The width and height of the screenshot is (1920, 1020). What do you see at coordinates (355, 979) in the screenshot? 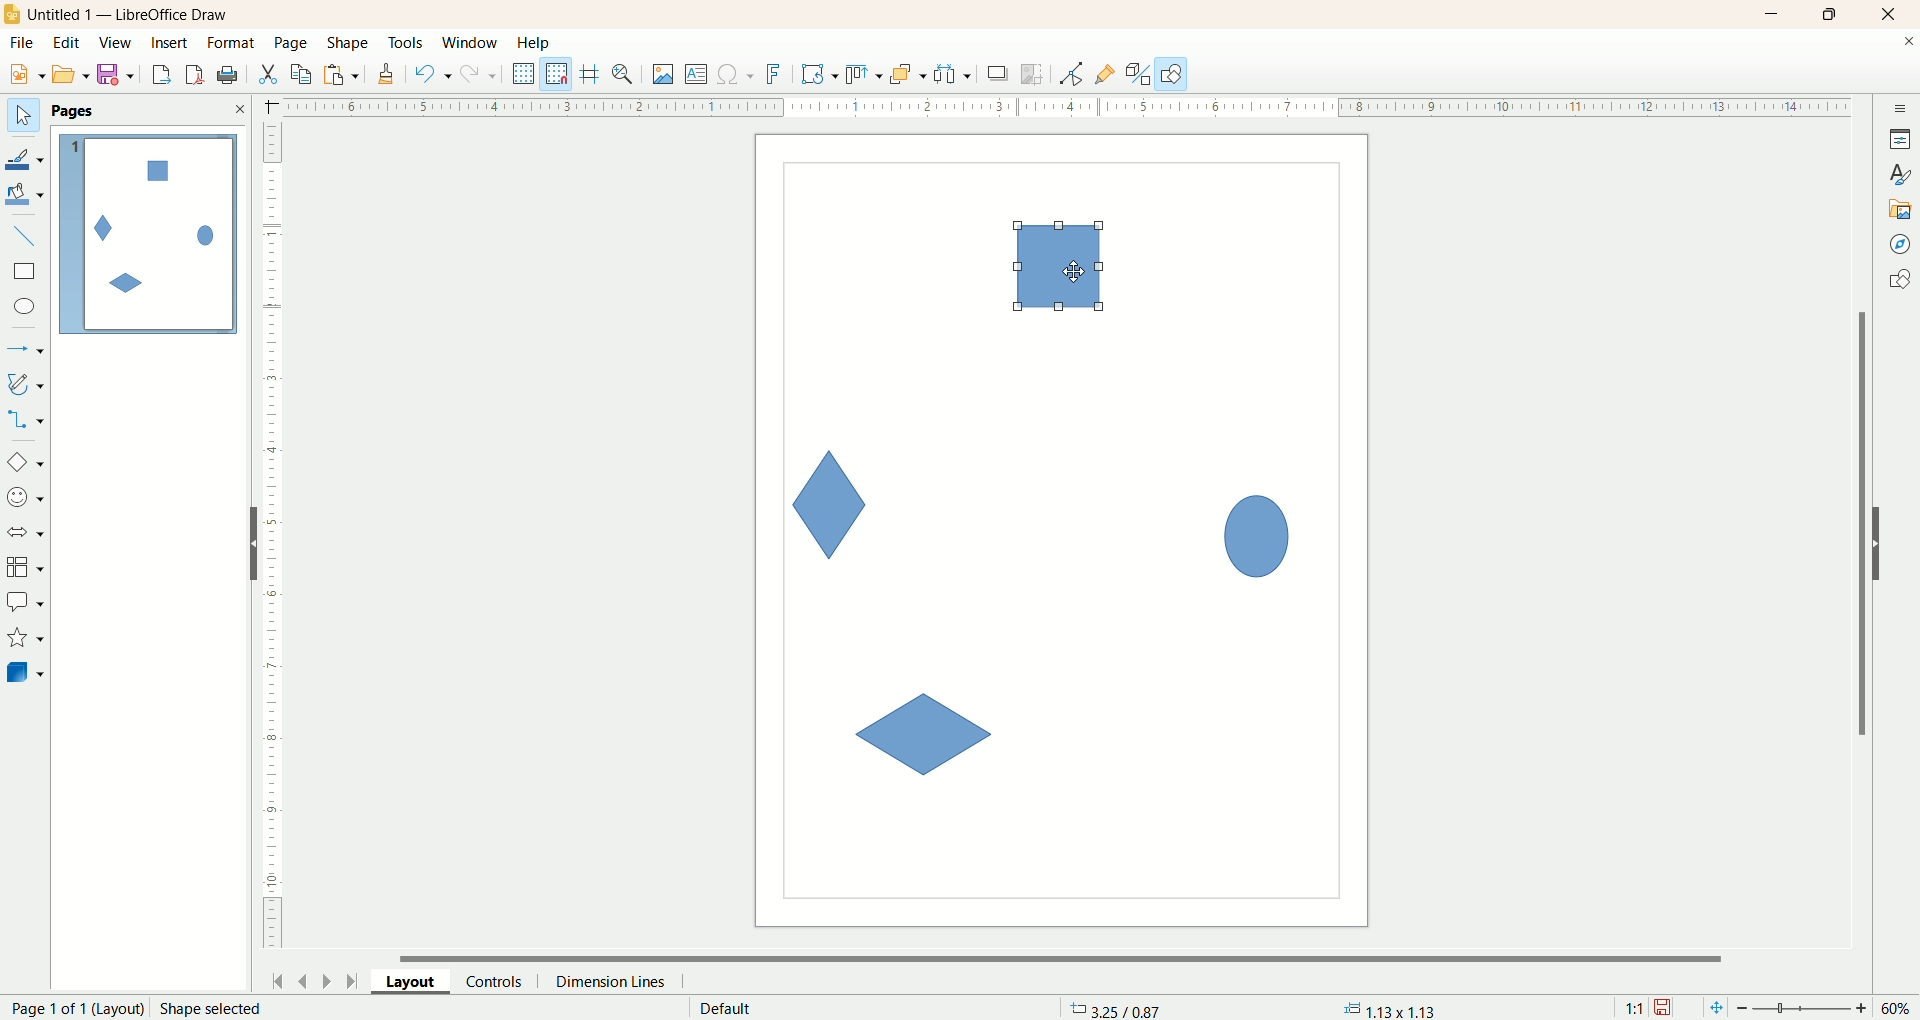
I see `last page` at bounding box center [355, 979].